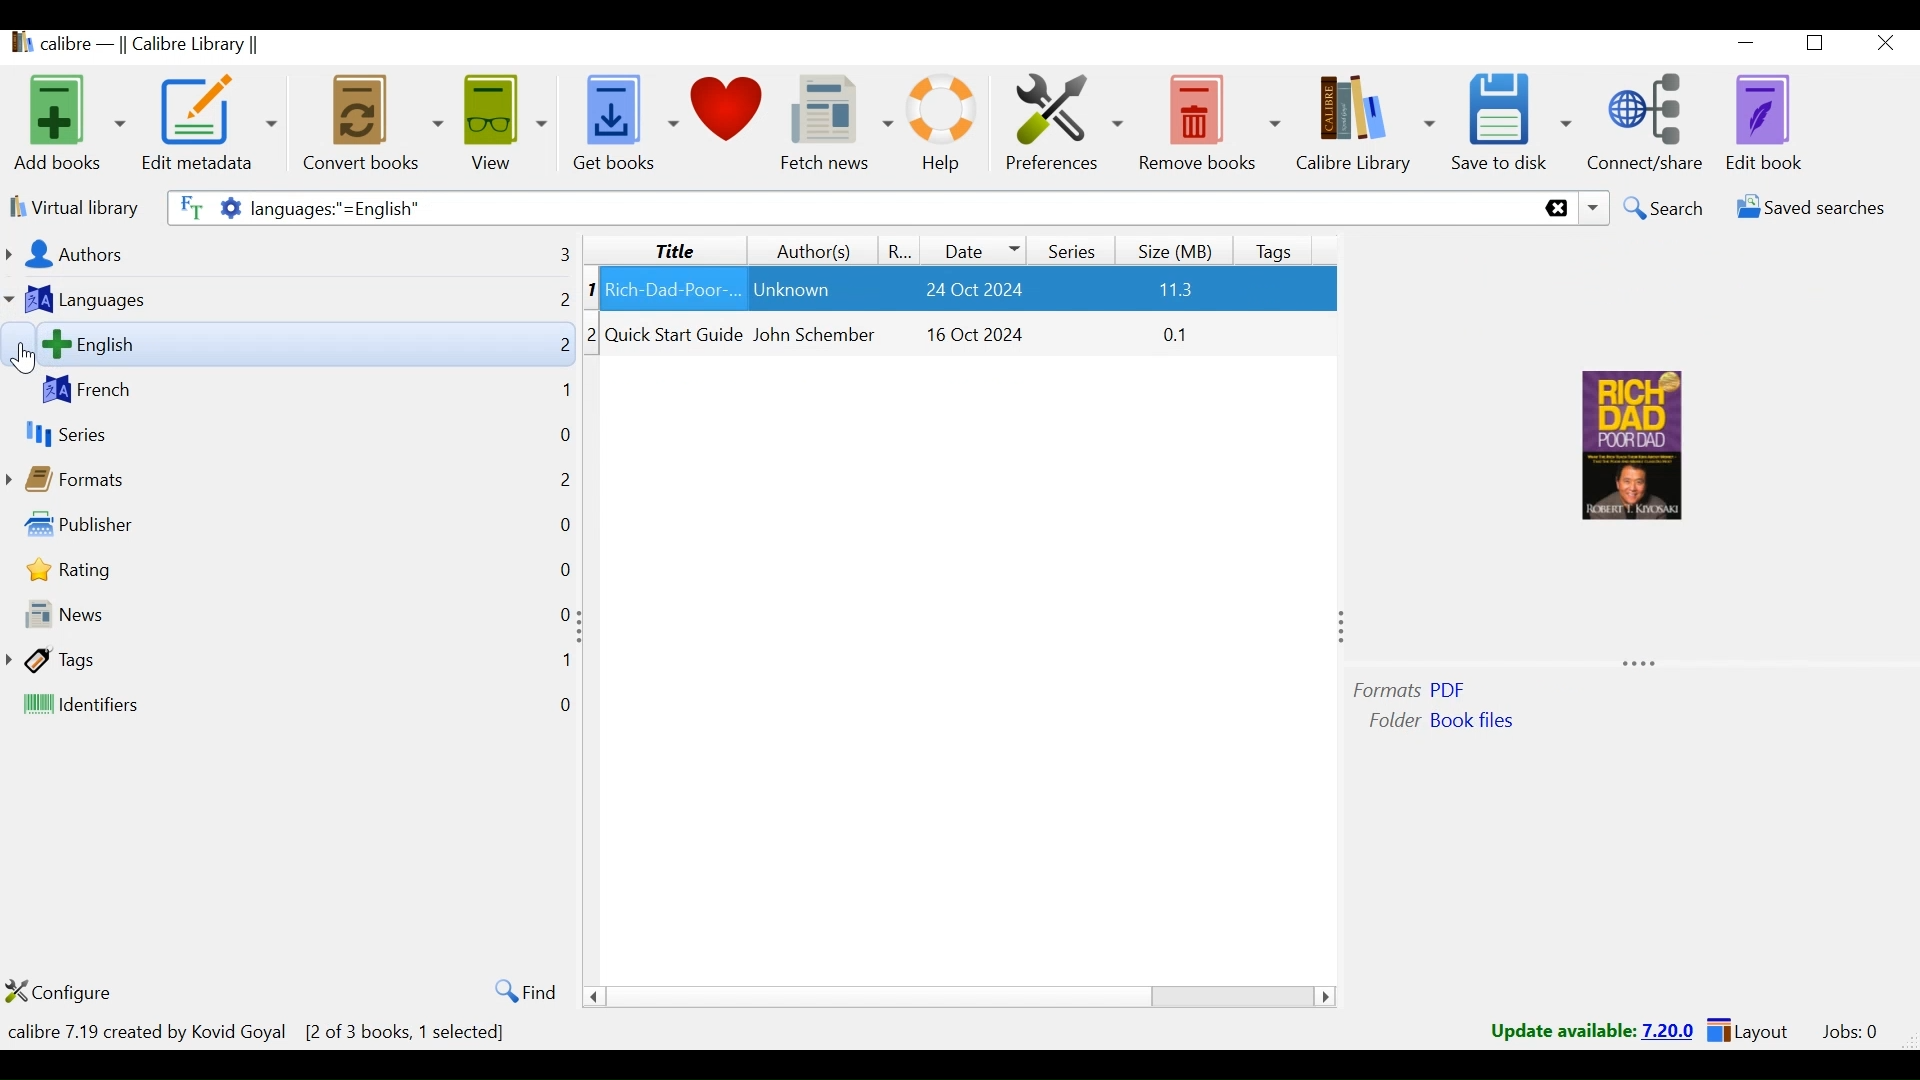  What do you see at coordinates (1279, 248) in the screenshot?
I see `Tags` at bounding box center [1279, 248].